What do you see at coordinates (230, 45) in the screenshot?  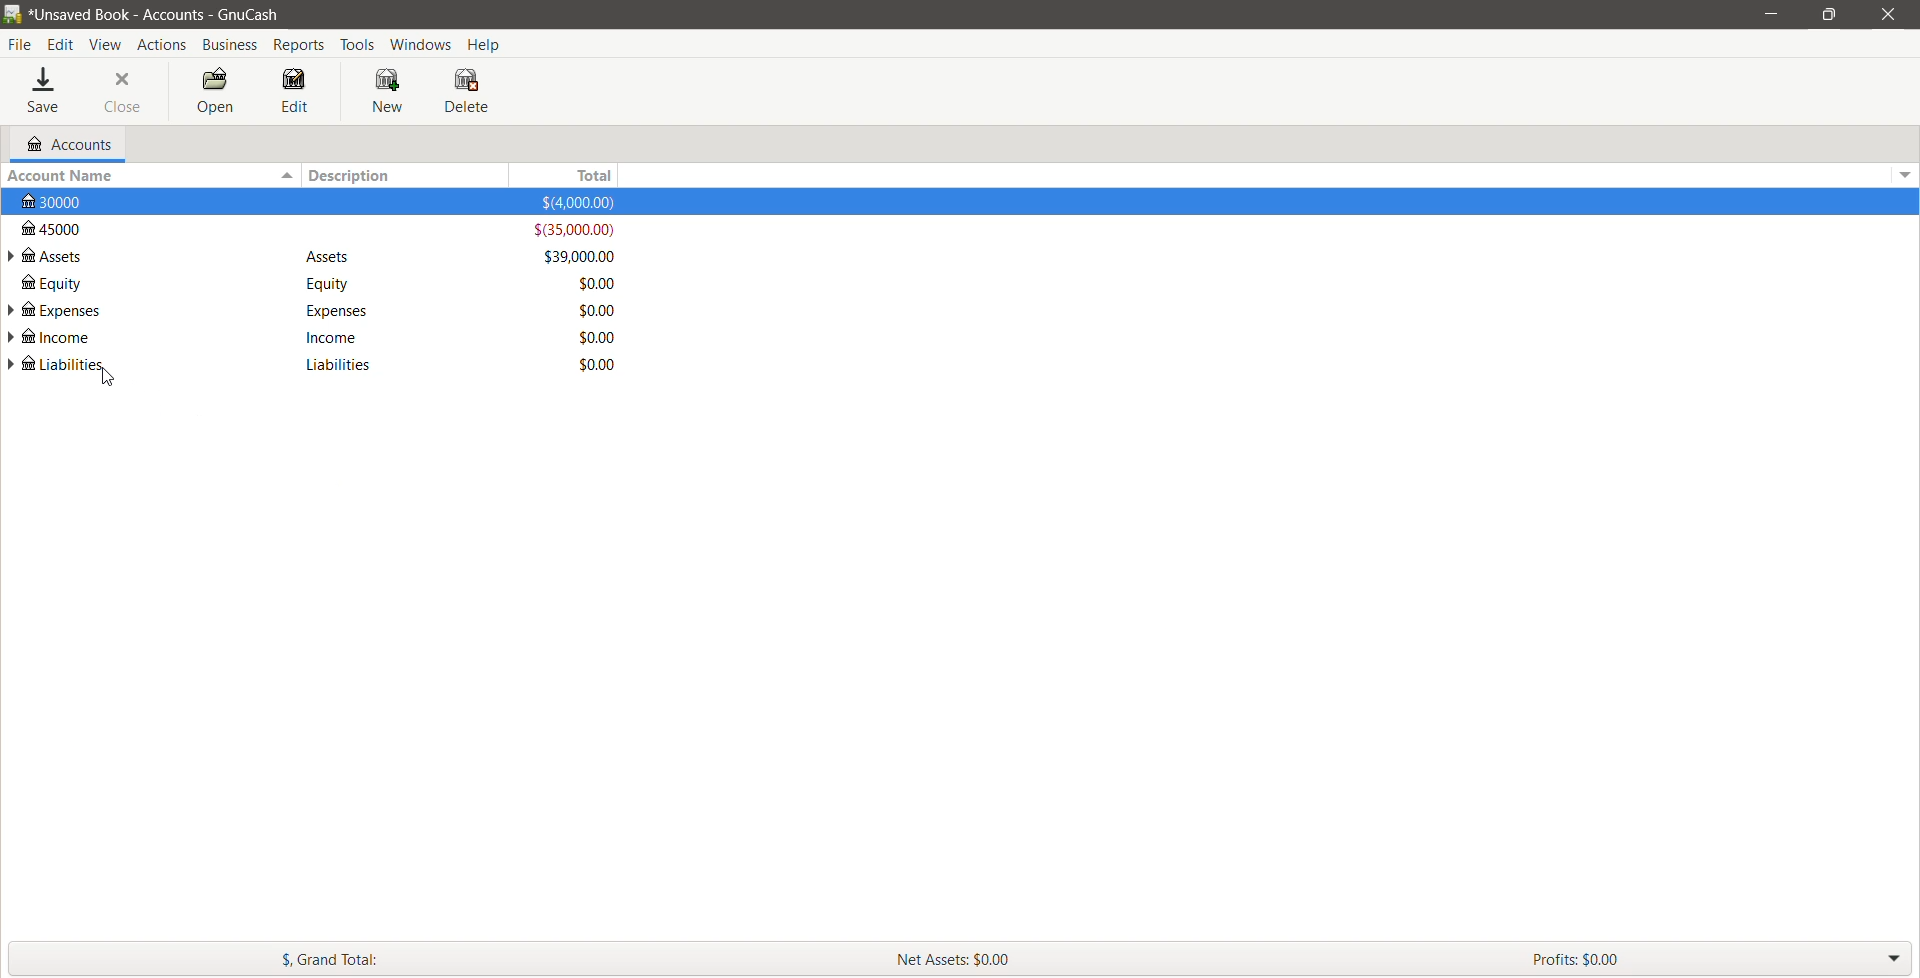 I see `Business` at bounding box center [230, 45].